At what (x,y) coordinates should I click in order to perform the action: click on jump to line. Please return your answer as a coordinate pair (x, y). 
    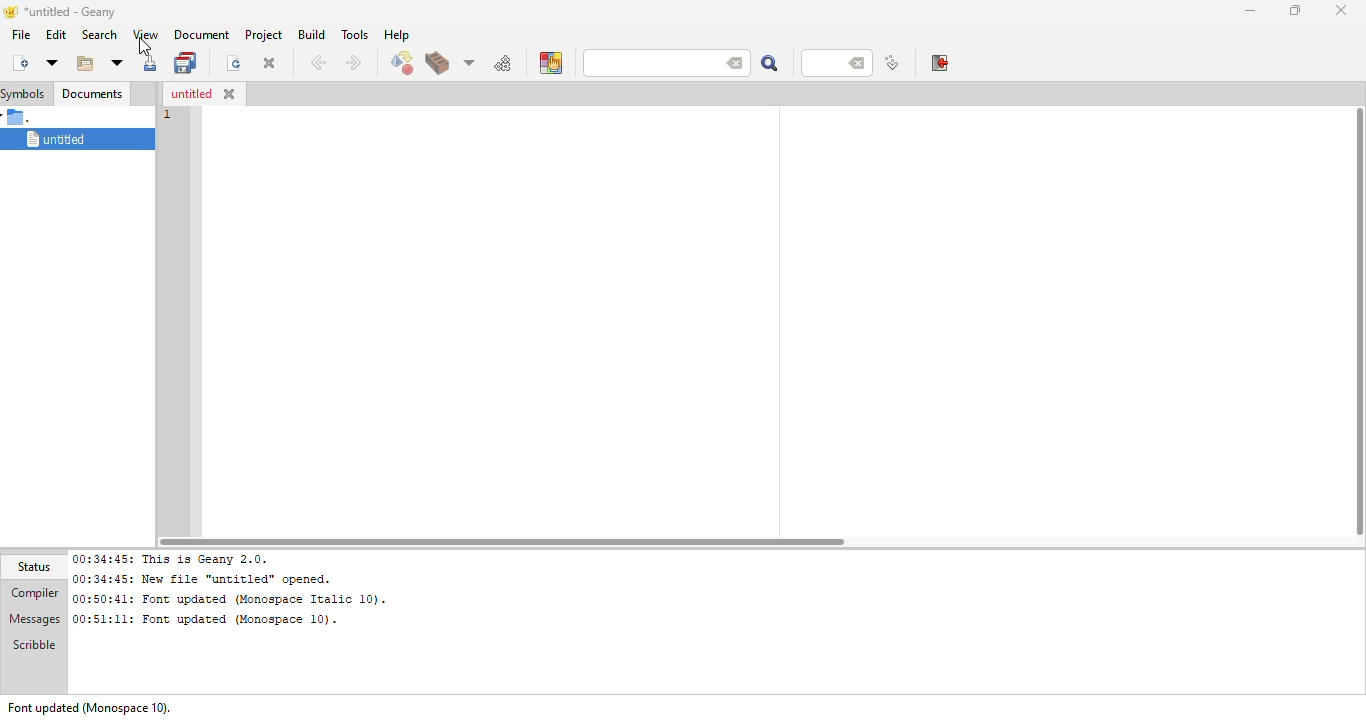
    Looking at the image, I should click on (890, 64).